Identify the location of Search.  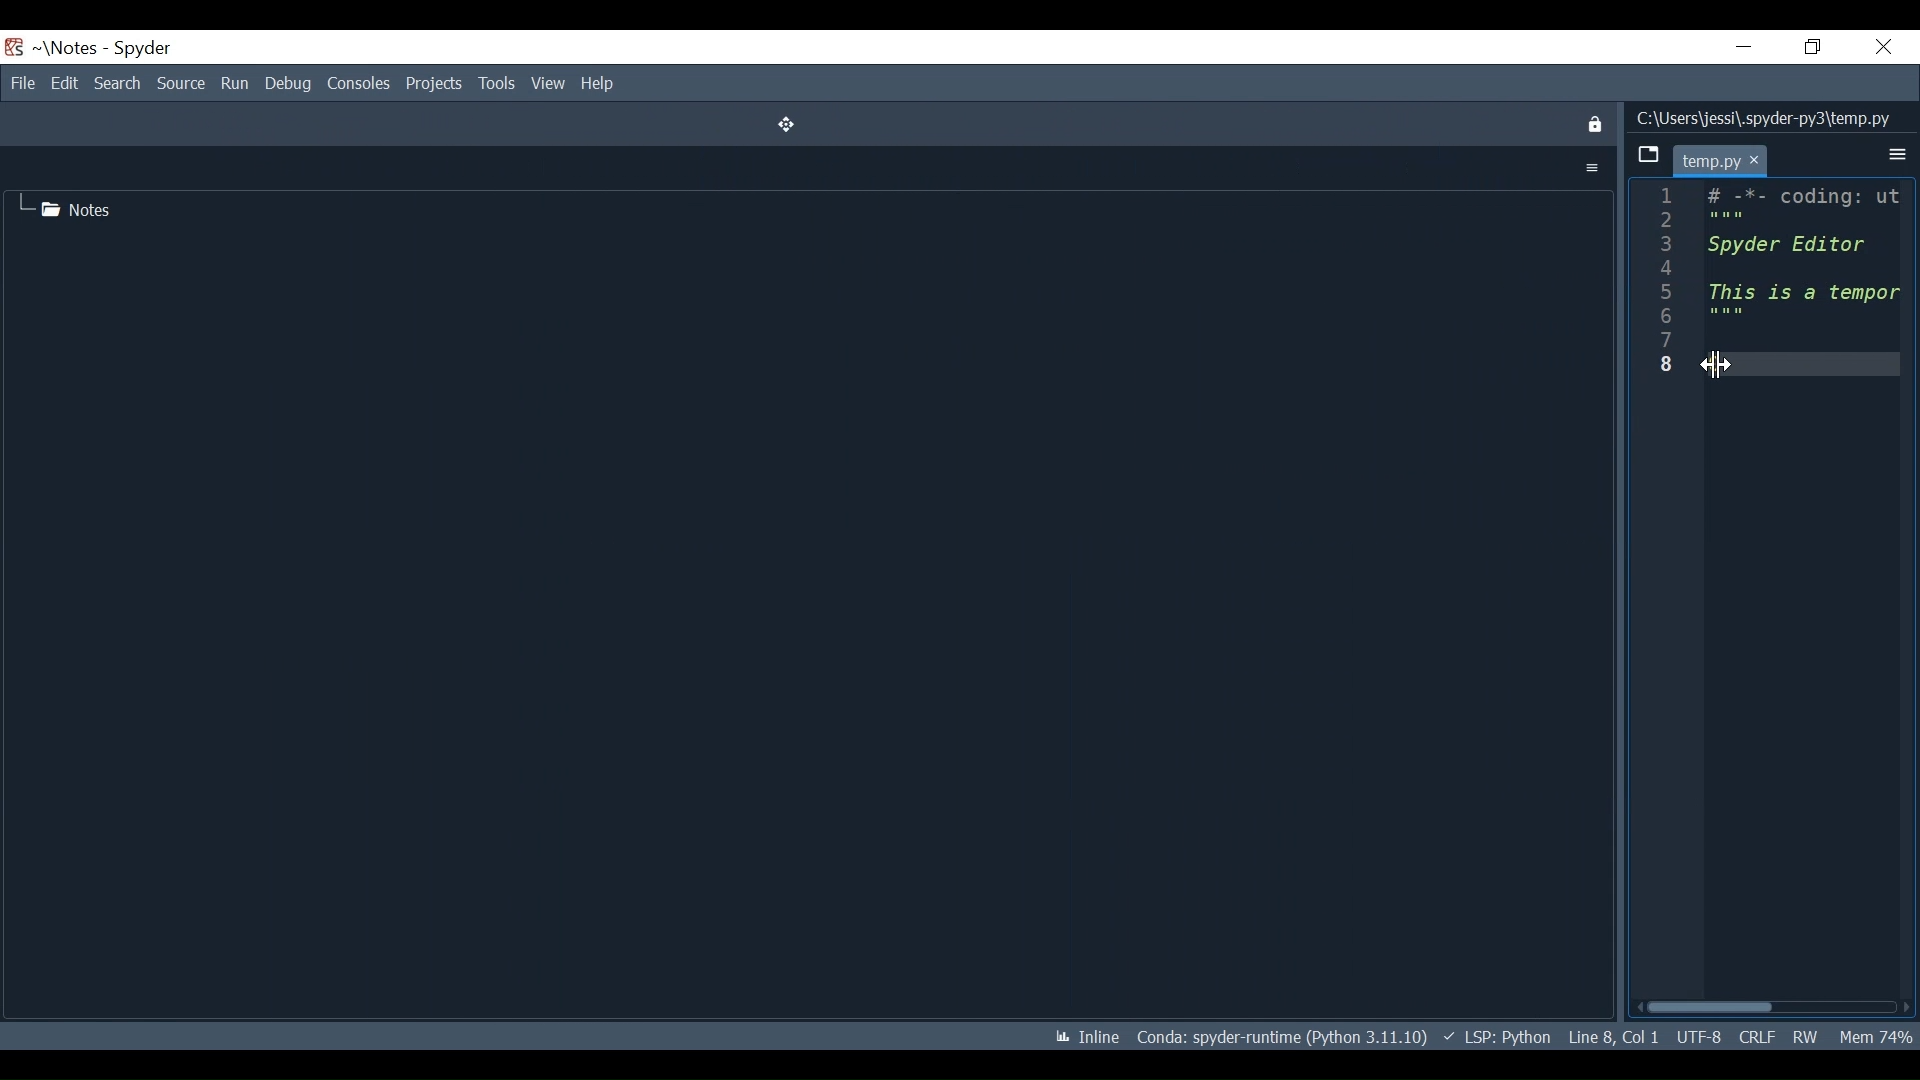
(116, 83).